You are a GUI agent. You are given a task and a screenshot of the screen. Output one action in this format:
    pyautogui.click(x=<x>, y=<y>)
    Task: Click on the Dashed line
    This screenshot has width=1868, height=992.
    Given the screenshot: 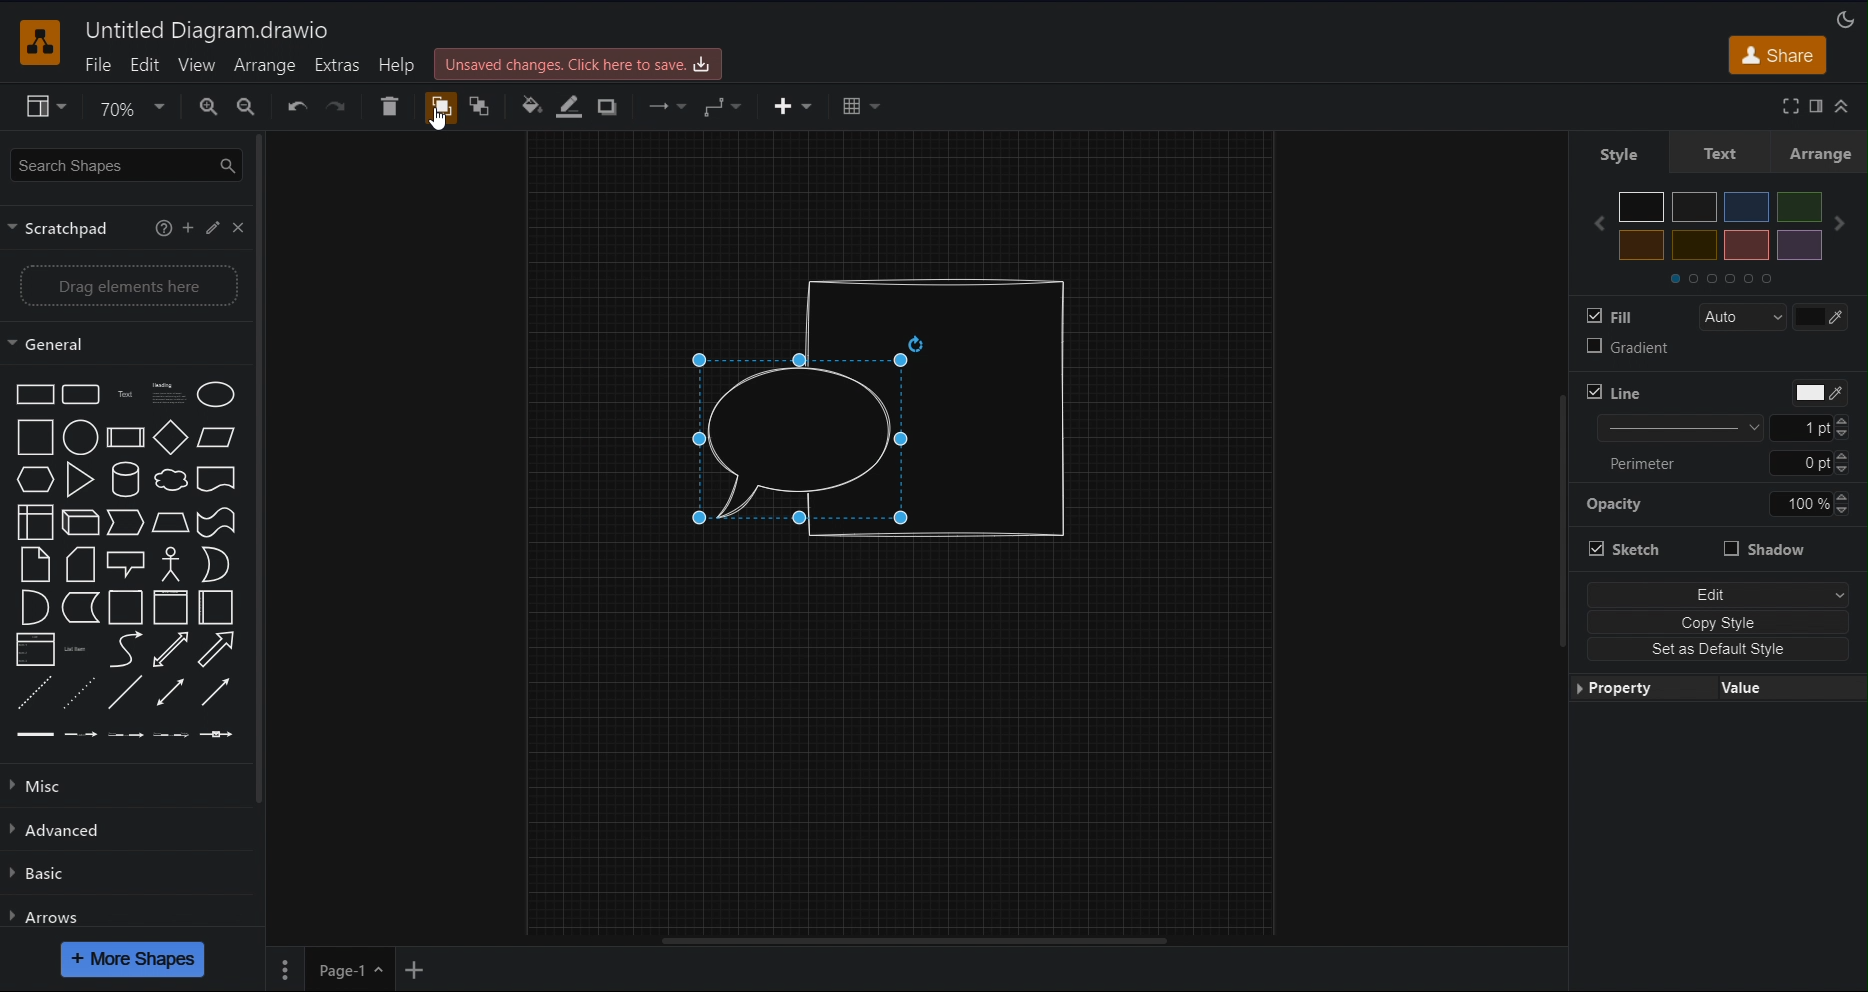 What is the action you would take?
    pyautogui.click(x=34, y=693)
    